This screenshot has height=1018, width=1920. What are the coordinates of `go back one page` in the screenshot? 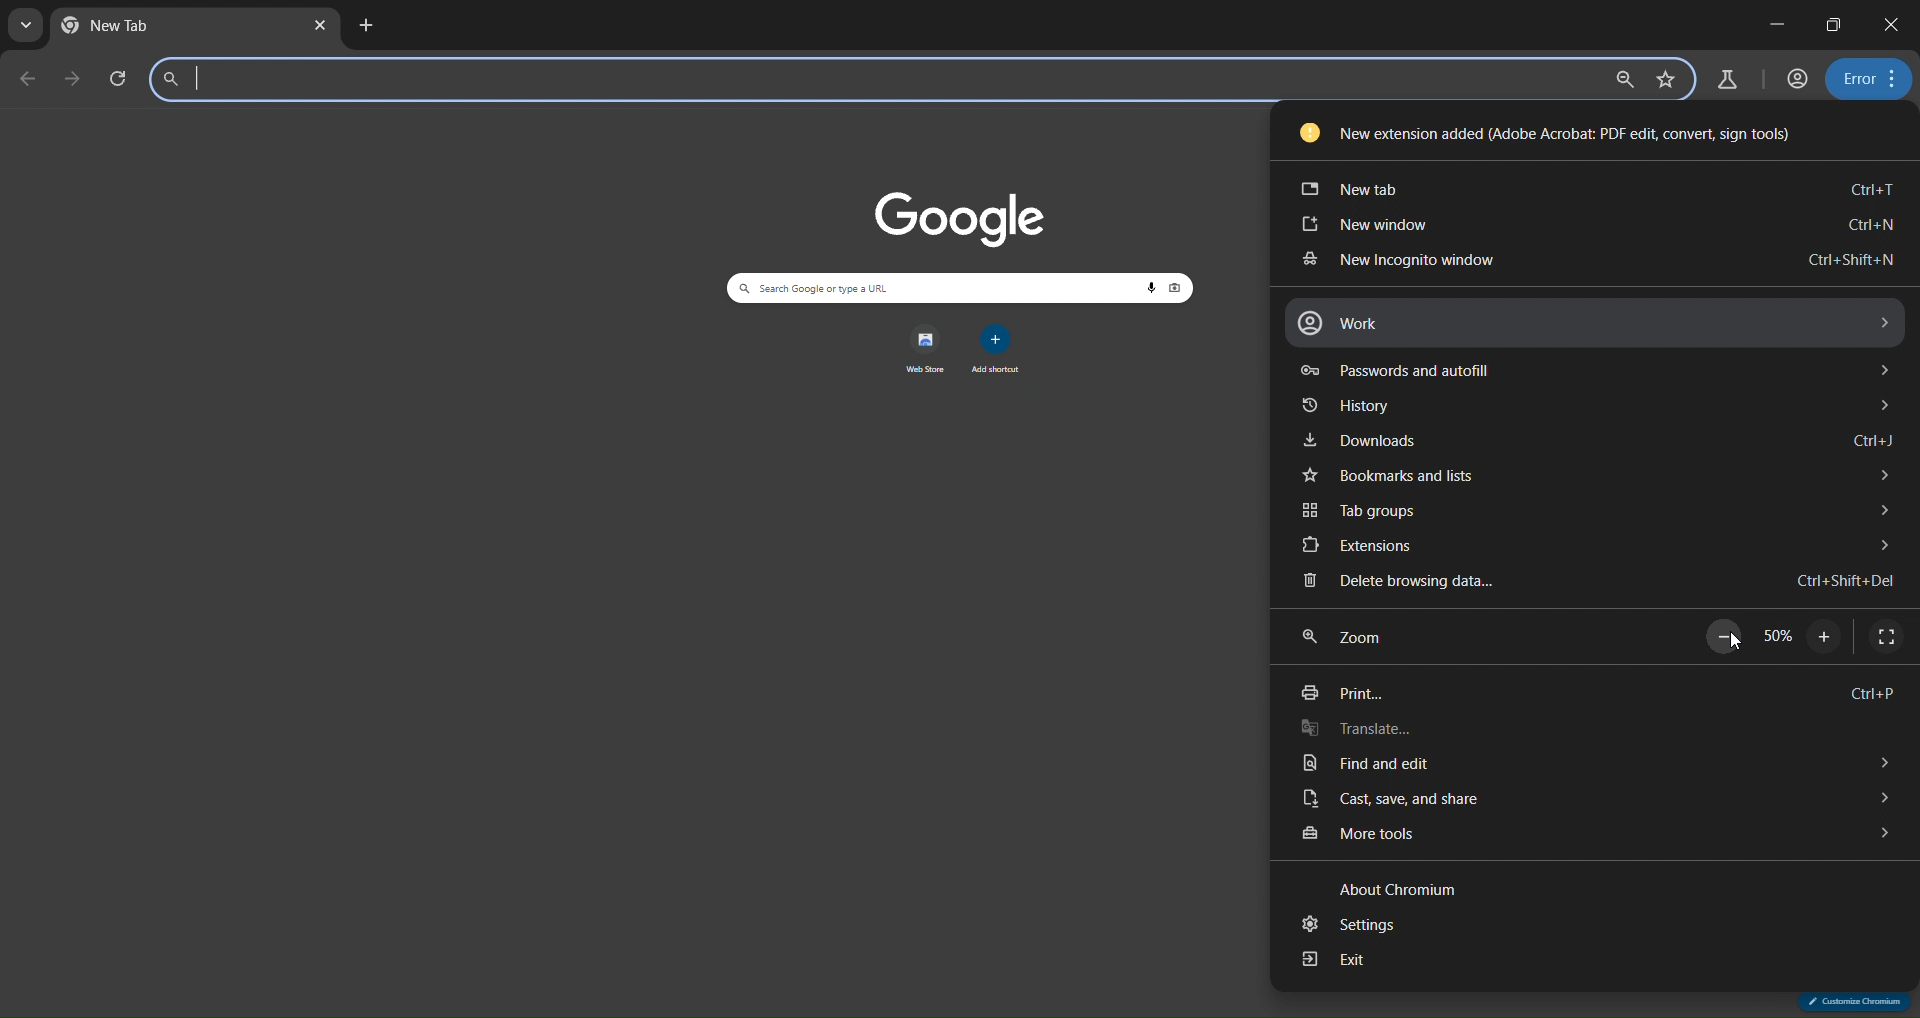 It's located at (29, 79).